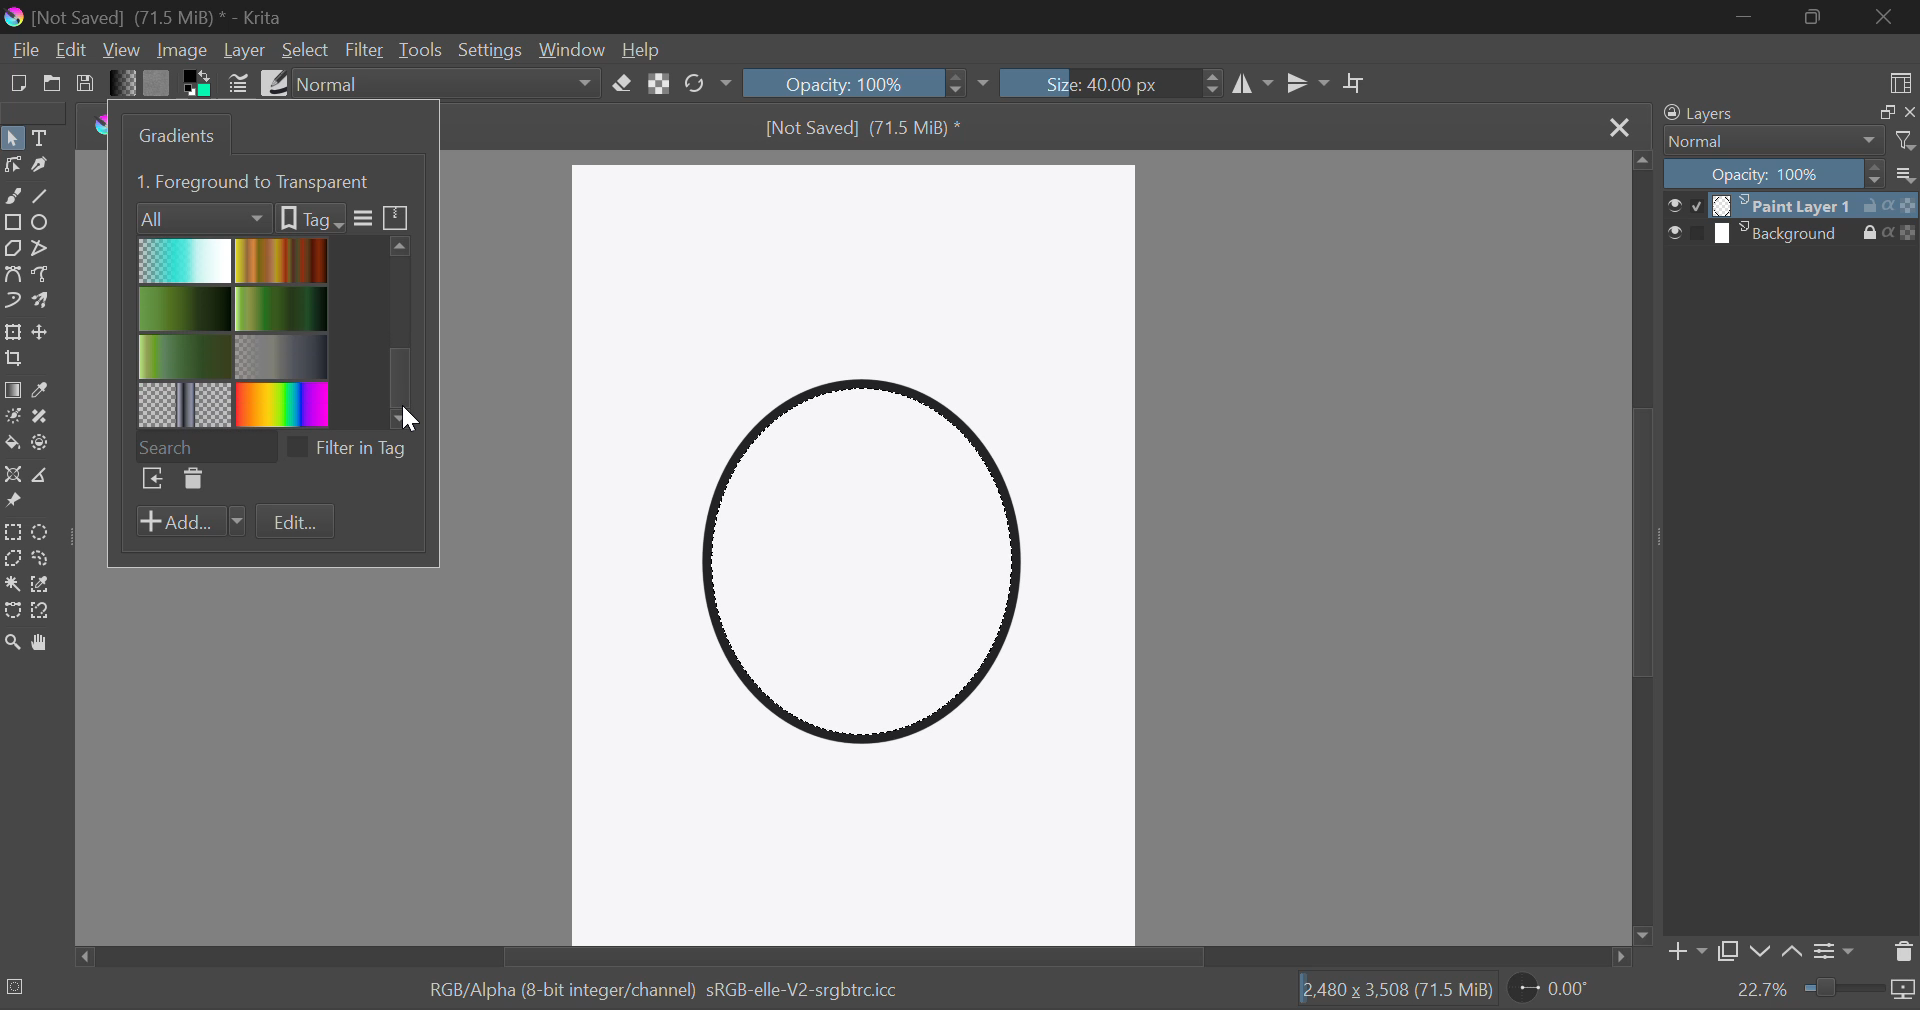 The image size is (1920, 1010). I want to click on Vertical Mirror Flip, so click(1254, 84).